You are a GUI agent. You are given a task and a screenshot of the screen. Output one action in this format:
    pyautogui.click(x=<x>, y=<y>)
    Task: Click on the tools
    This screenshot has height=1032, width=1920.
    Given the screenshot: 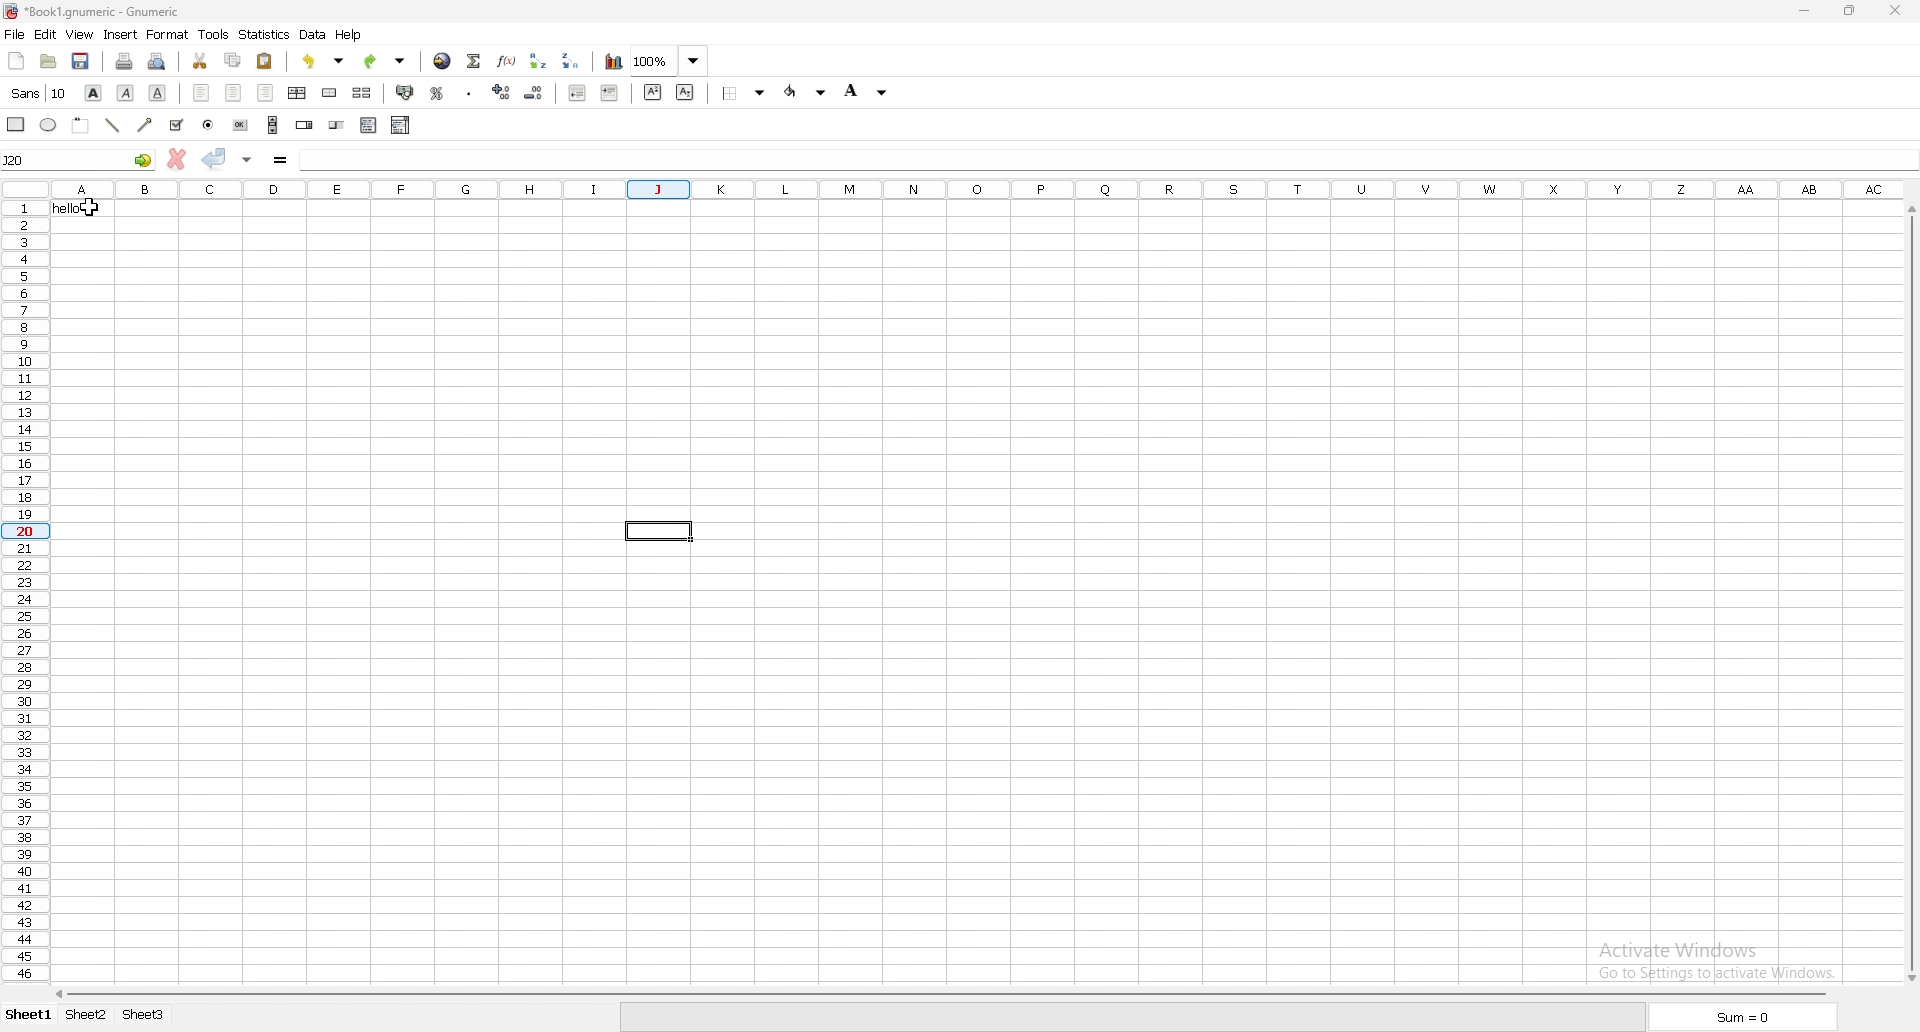 What is the action you would take?
    pyautogui.click(x=213, y=35)
    